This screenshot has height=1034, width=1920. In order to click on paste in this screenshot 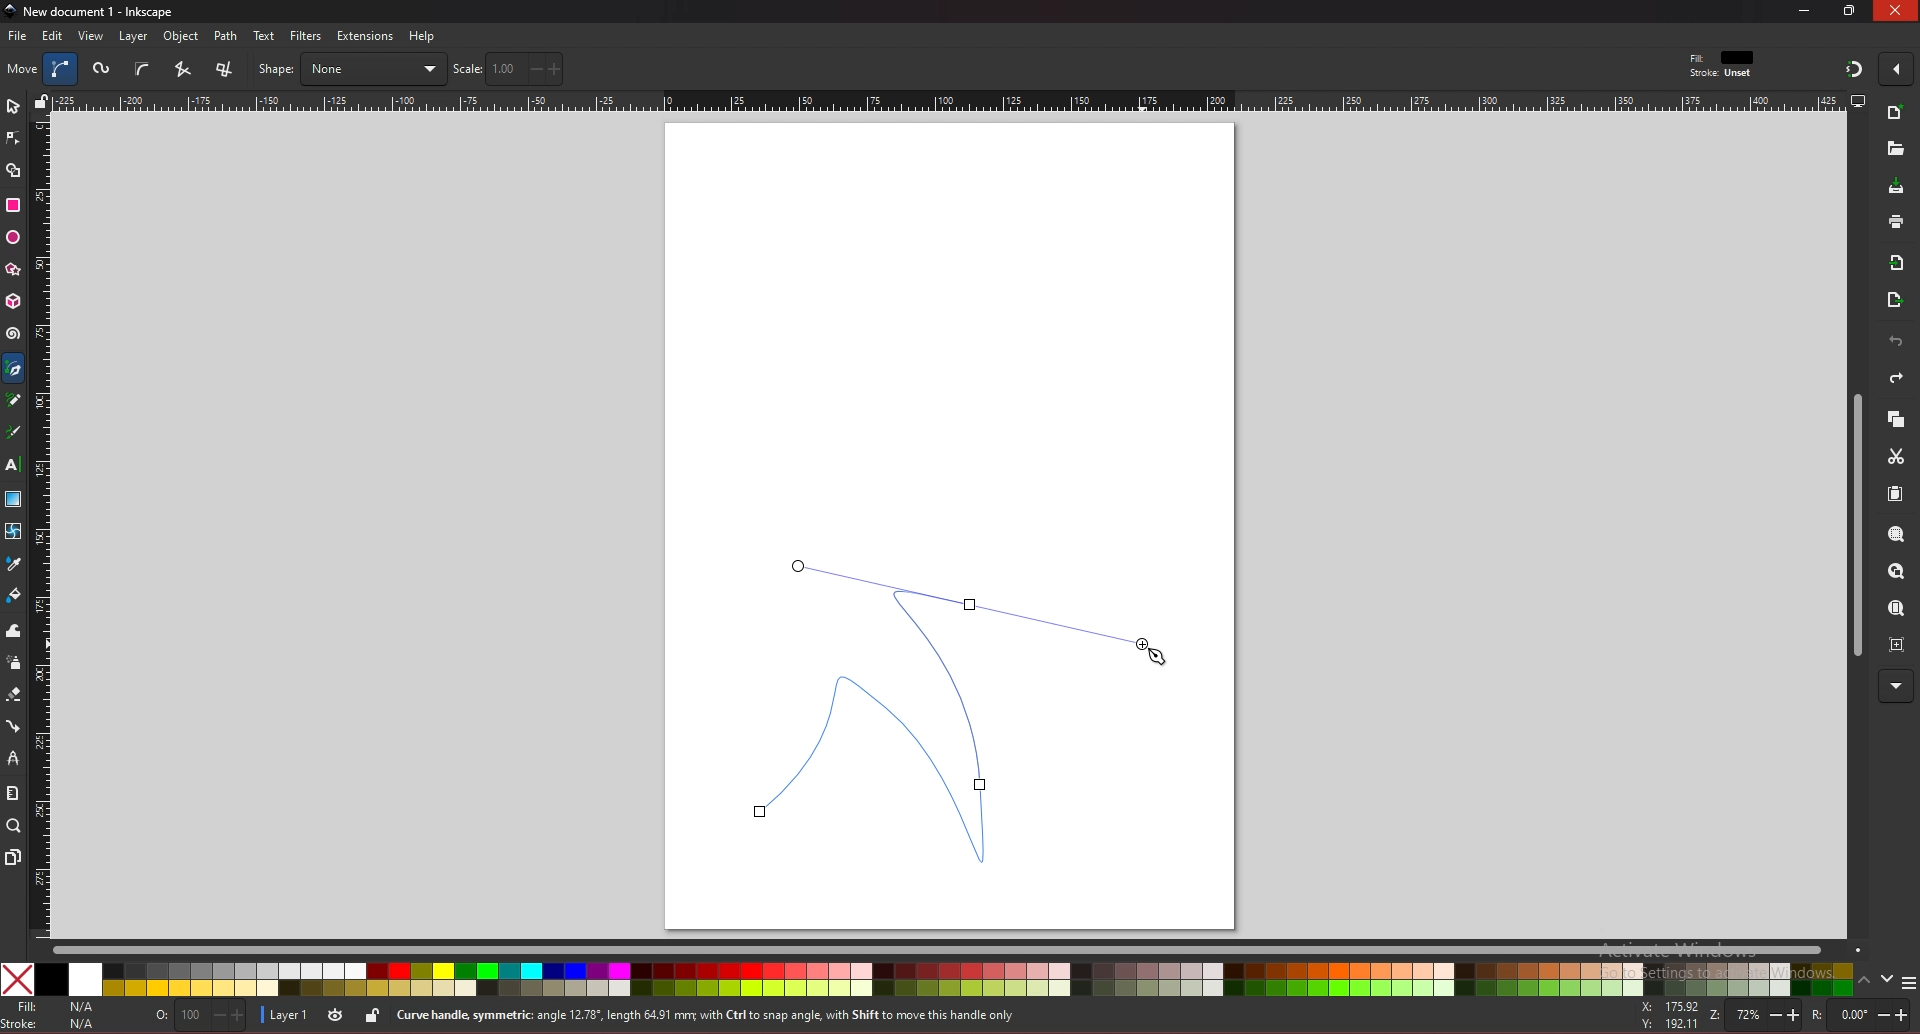, I will do `click(1895, 495)`.